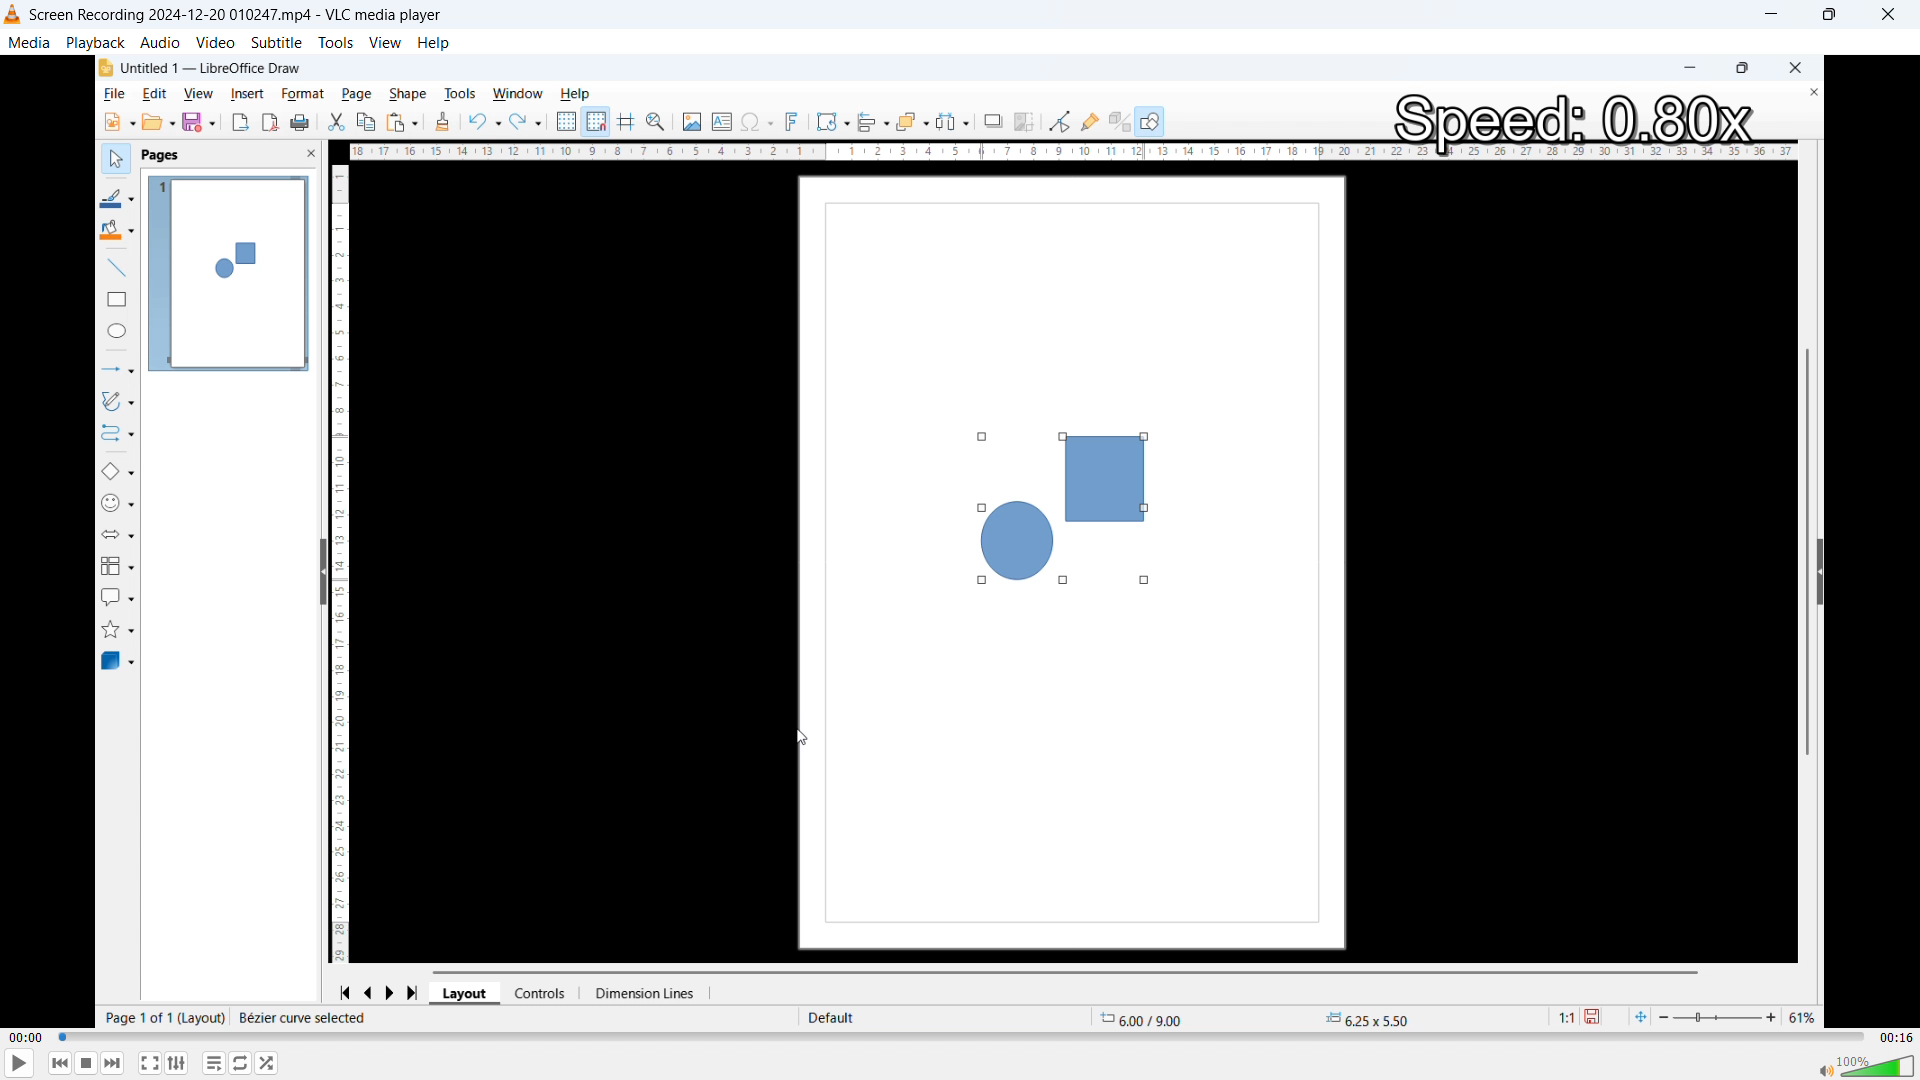 This screenshot has width=1920, height=1080. I want to click on Time elapsed , so click(26, 1037).